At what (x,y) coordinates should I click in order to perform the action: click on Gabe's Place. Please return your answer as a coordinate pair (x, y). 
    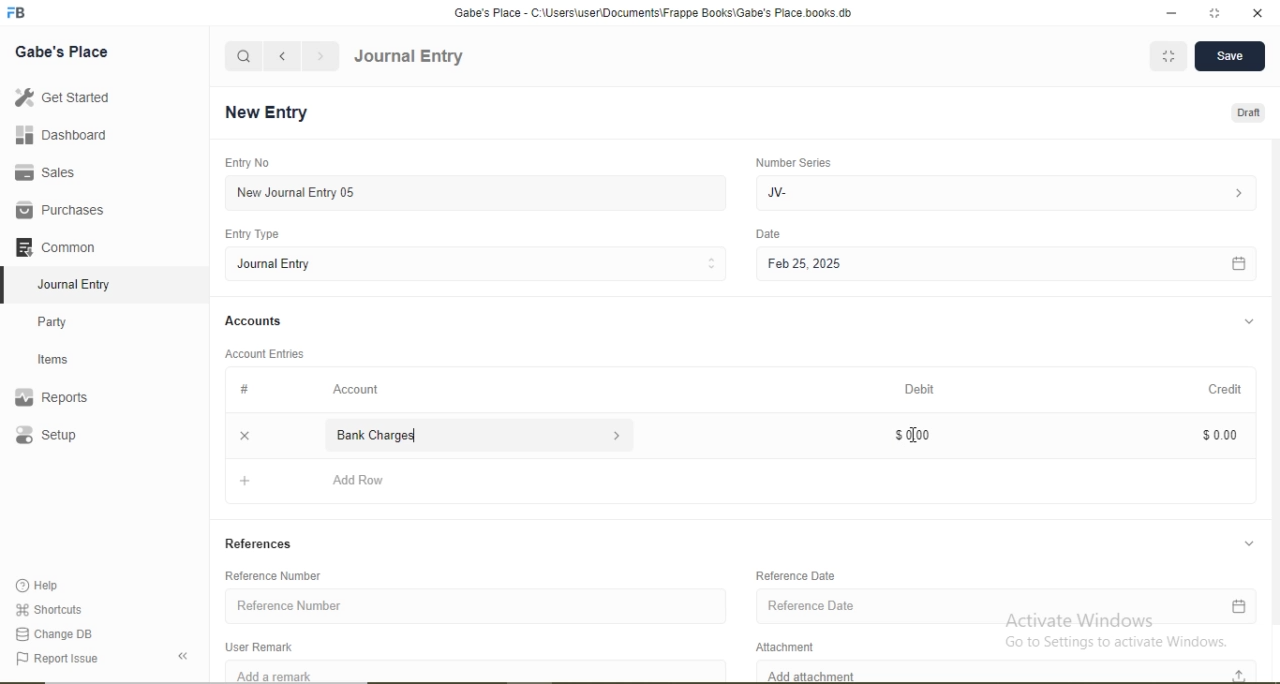
    Looking at the image, I should click on (64, 51).